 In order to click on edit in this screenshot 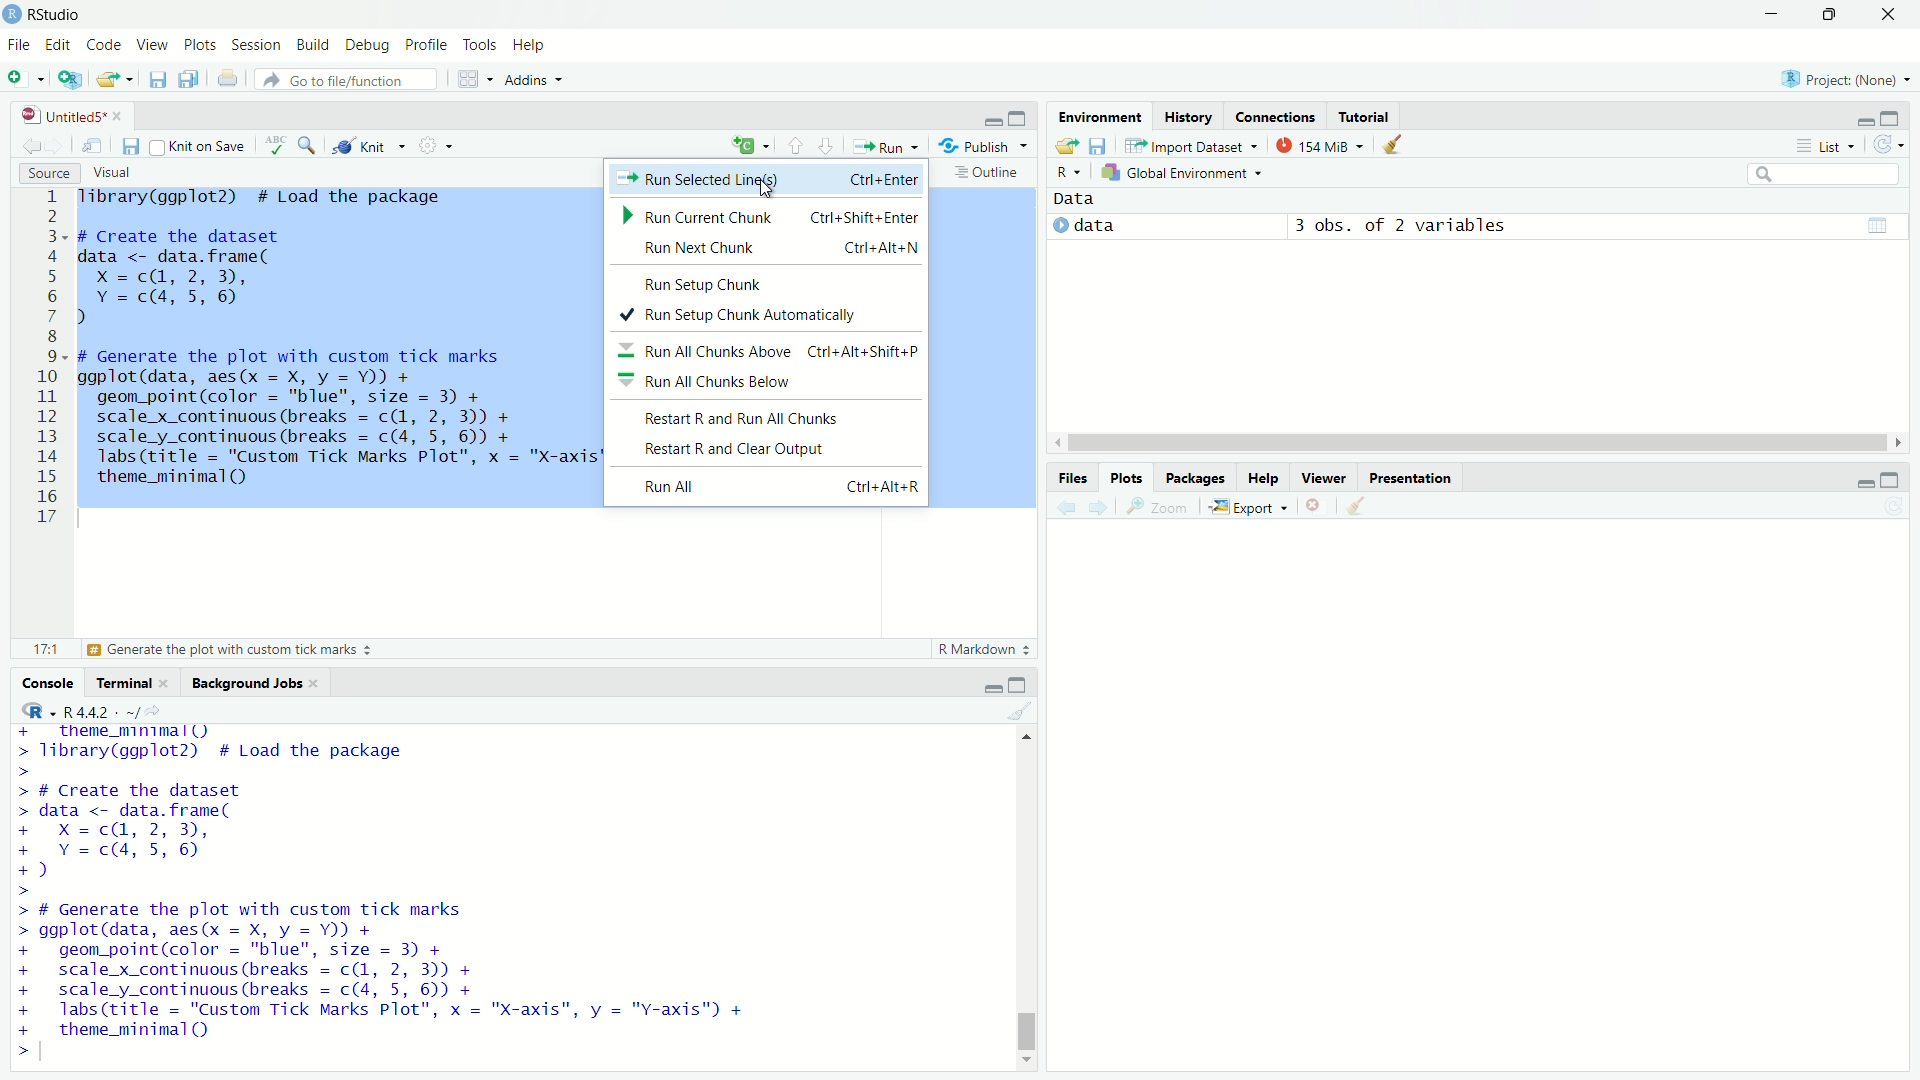, I will do `click(60, 46)`.